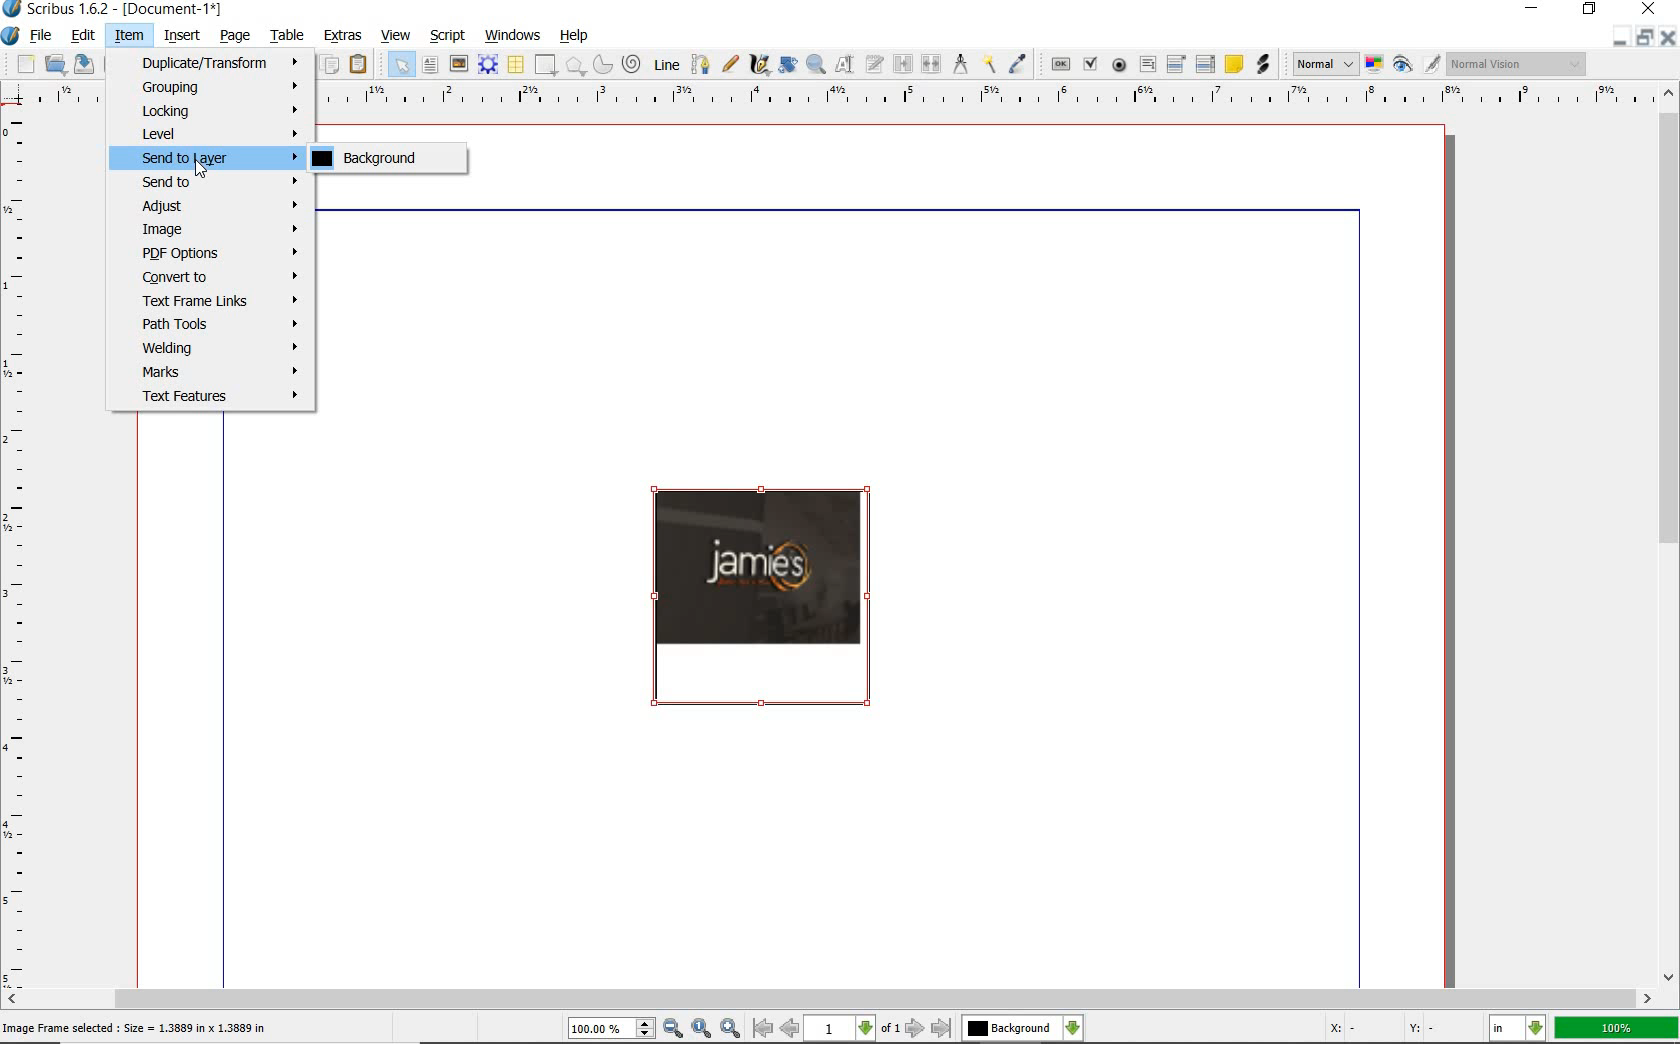 The height and width of the screenshot is (1044, 1680). Describe the element at coordinates (603, 65) in the screenshot. I see `arc` at that location.